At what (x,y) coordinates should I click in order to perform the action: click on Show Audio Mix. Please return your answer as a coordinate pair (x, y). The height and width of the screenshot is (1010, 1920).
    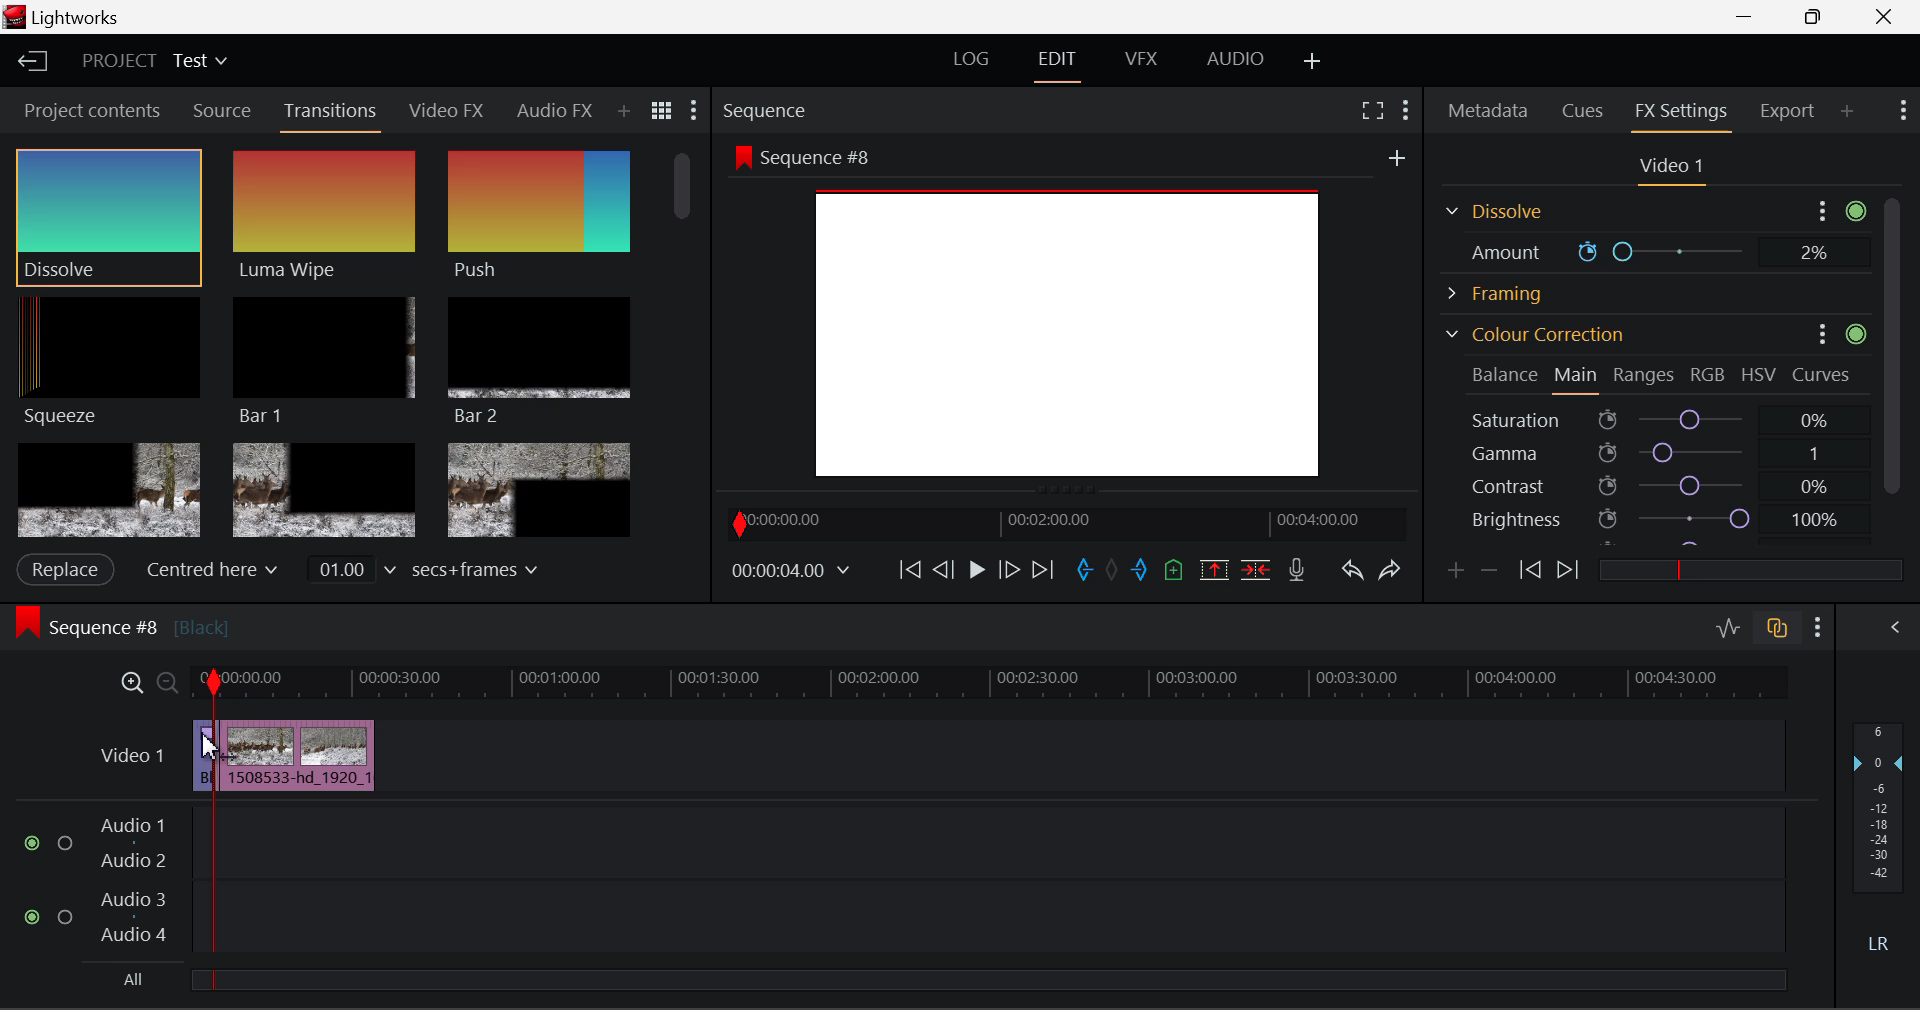
    Looking at the image, I should click on (1897, 625).